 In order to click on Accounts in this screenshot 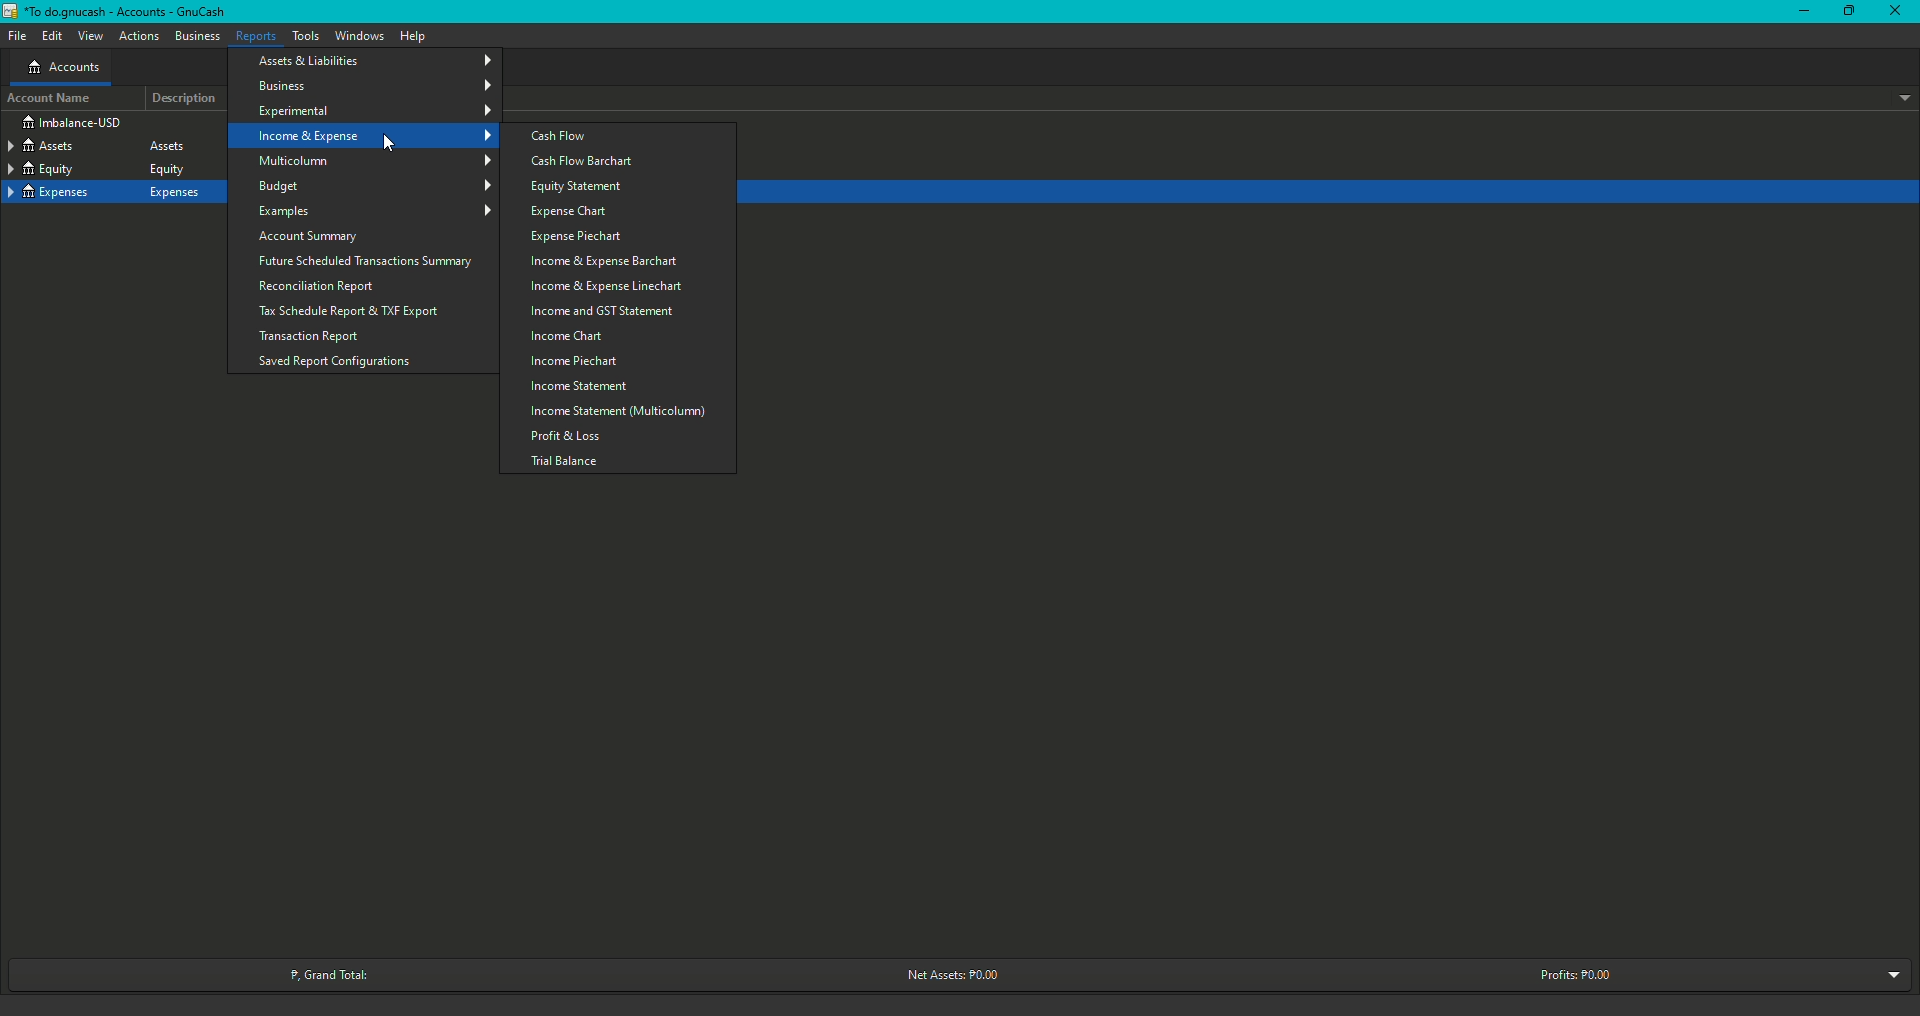, I will do `click(62, 68)`.